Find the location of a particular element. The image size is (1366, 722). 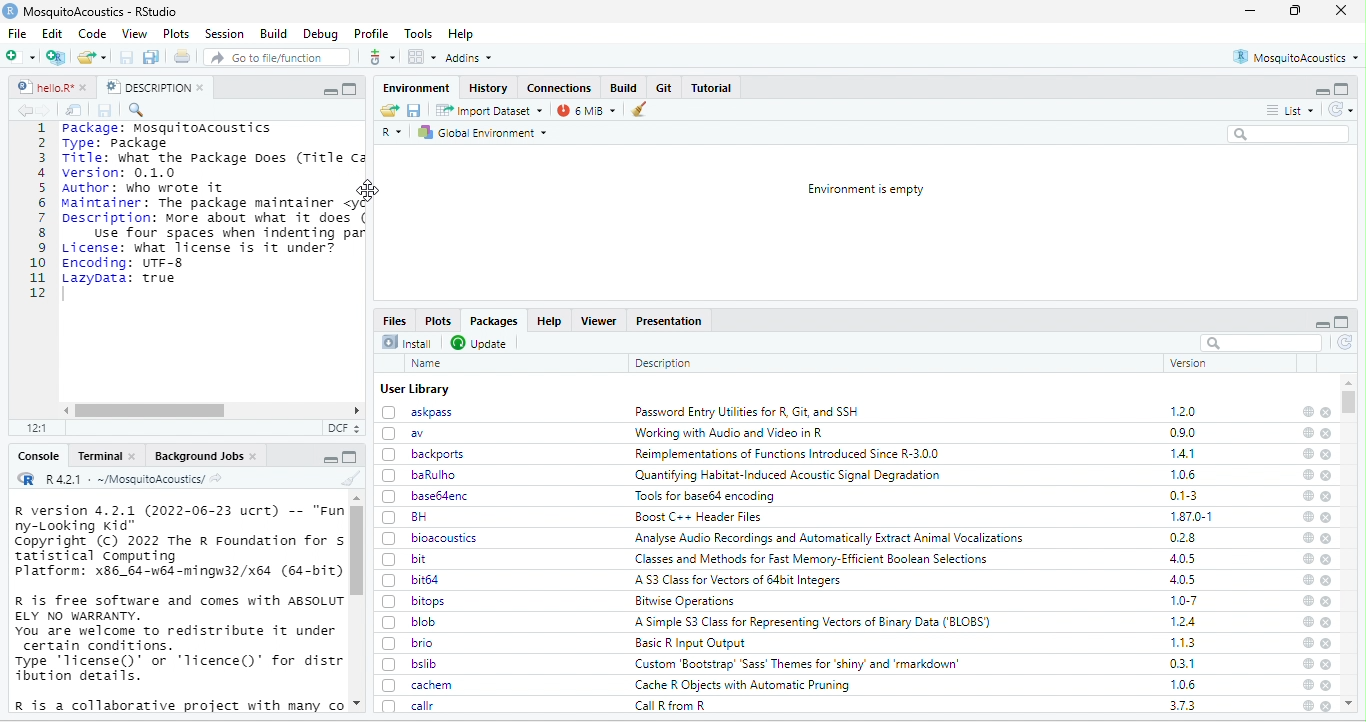

search bar is located at coordinates (1262, 342).